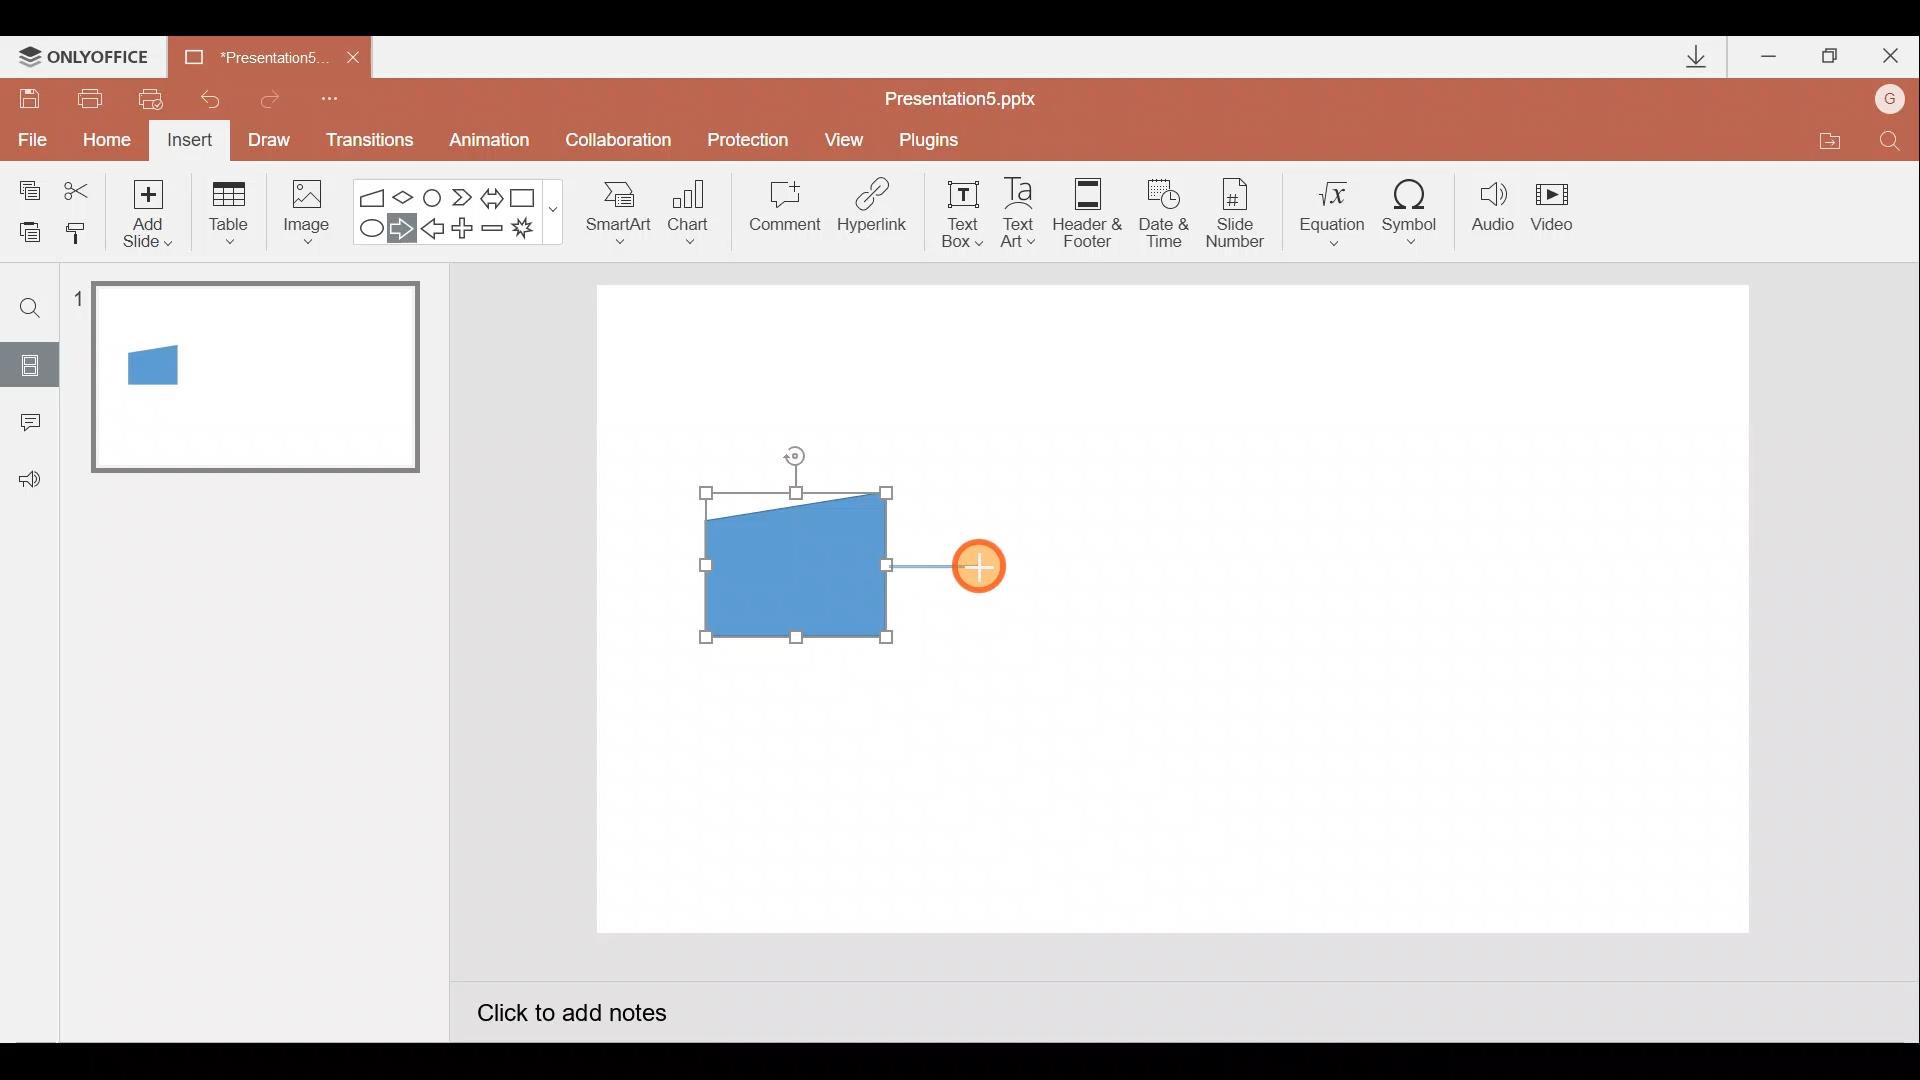 This screenshot has height=1080, width=1920. What do you see at coordinates (935, 566) in the screenshot?
I see `Arrow` at bounding box center [935, 566].